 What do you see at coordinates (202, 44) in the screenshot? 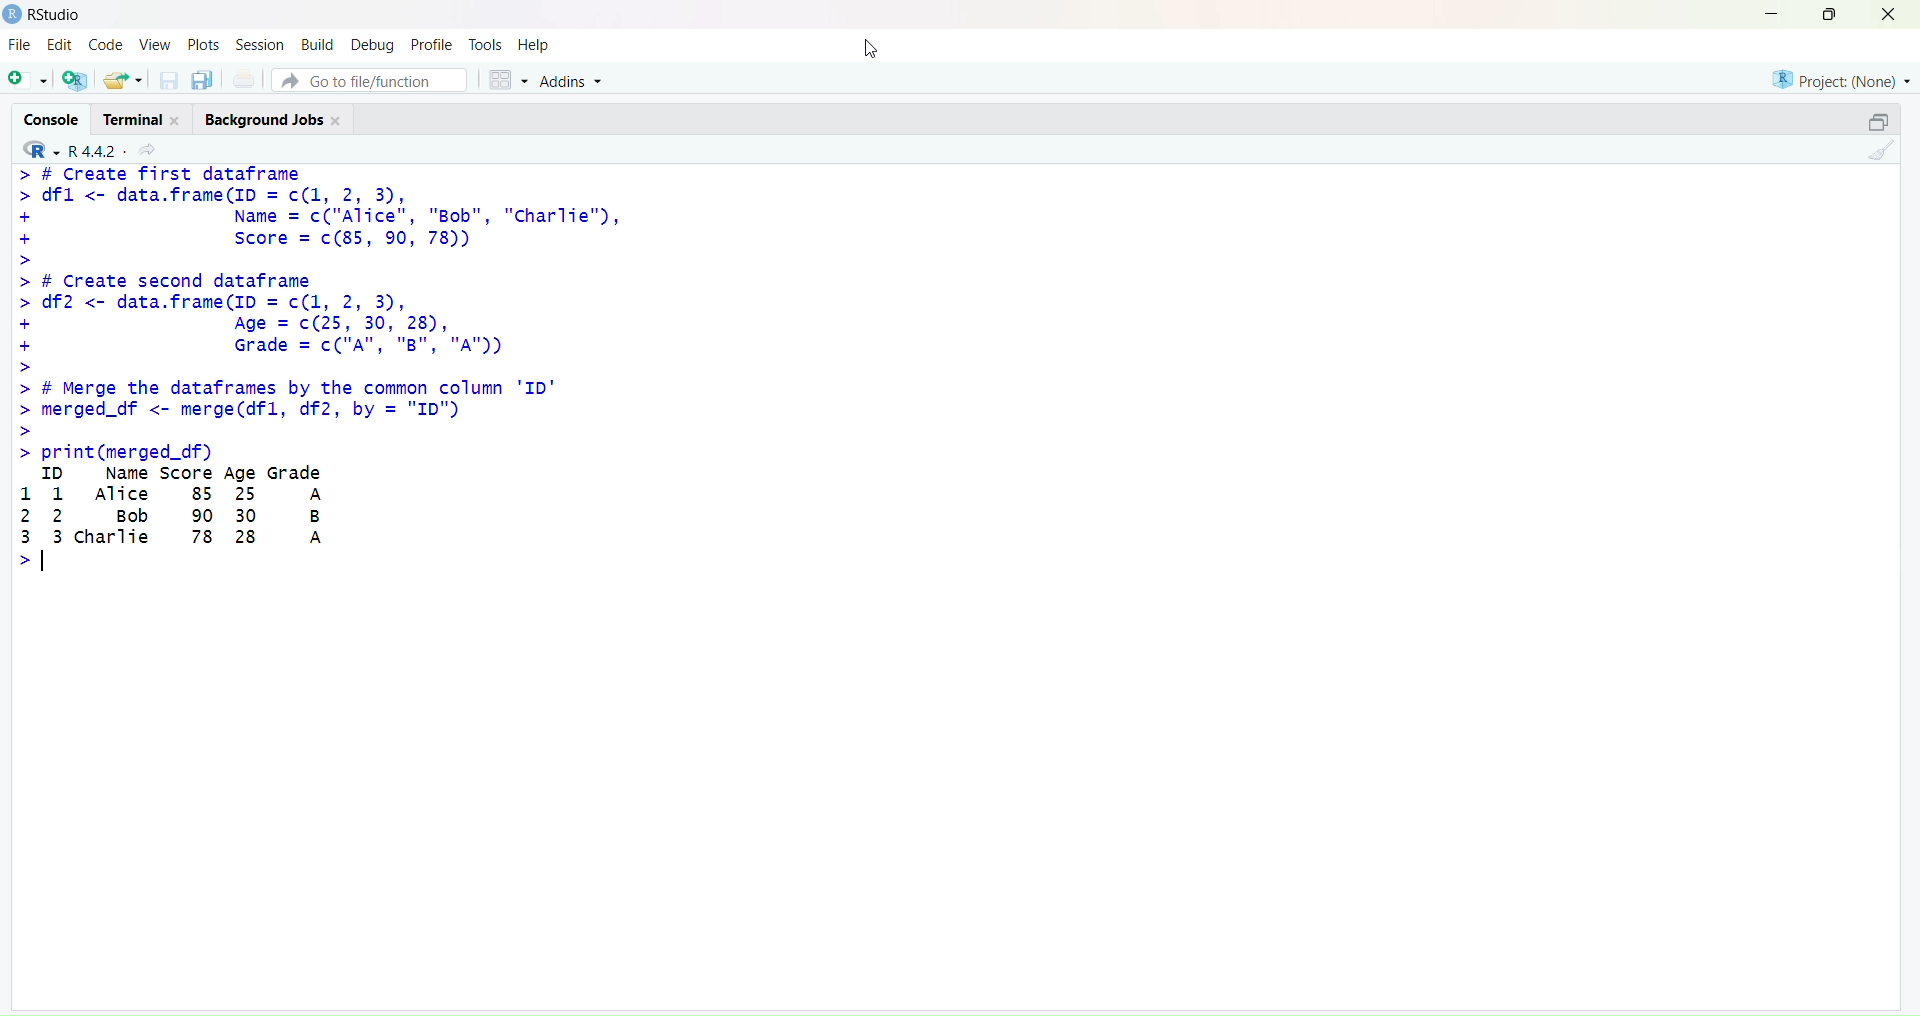
I see `Plots` at bounding box center [202, 44].